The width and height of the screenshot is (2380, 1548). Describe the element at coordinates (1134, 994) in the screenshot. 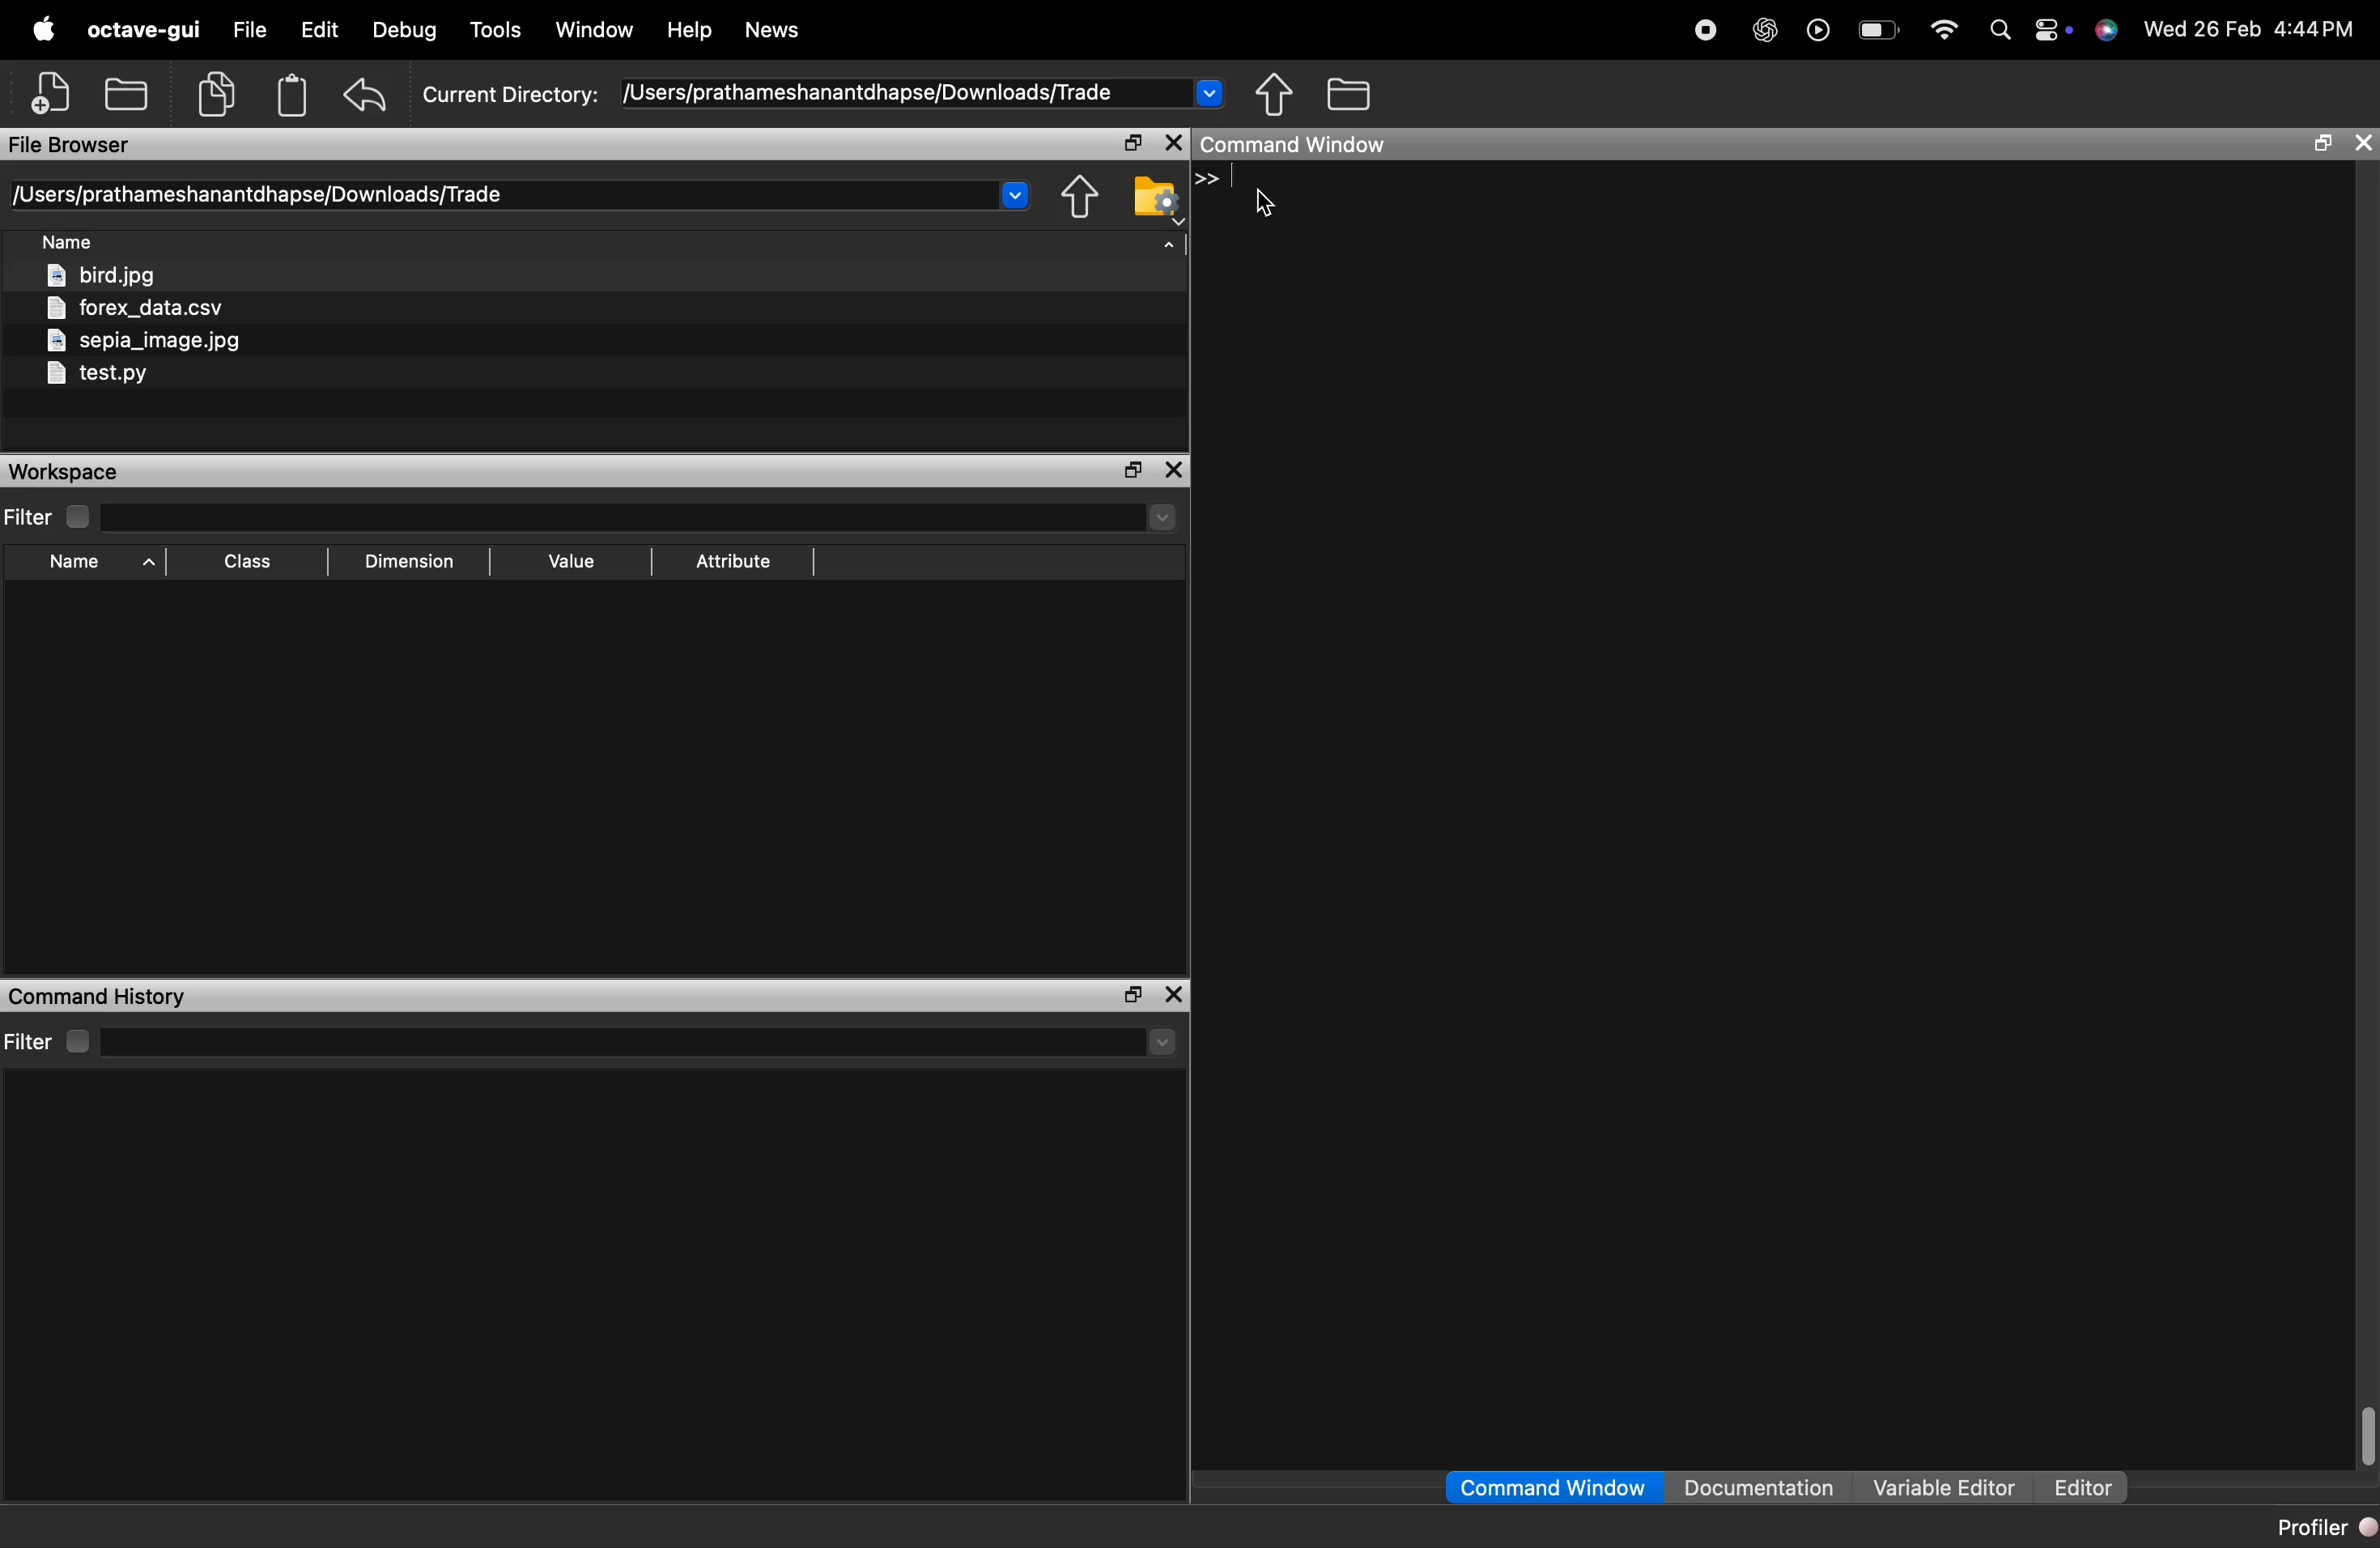

I see `open in separate window` at that location.